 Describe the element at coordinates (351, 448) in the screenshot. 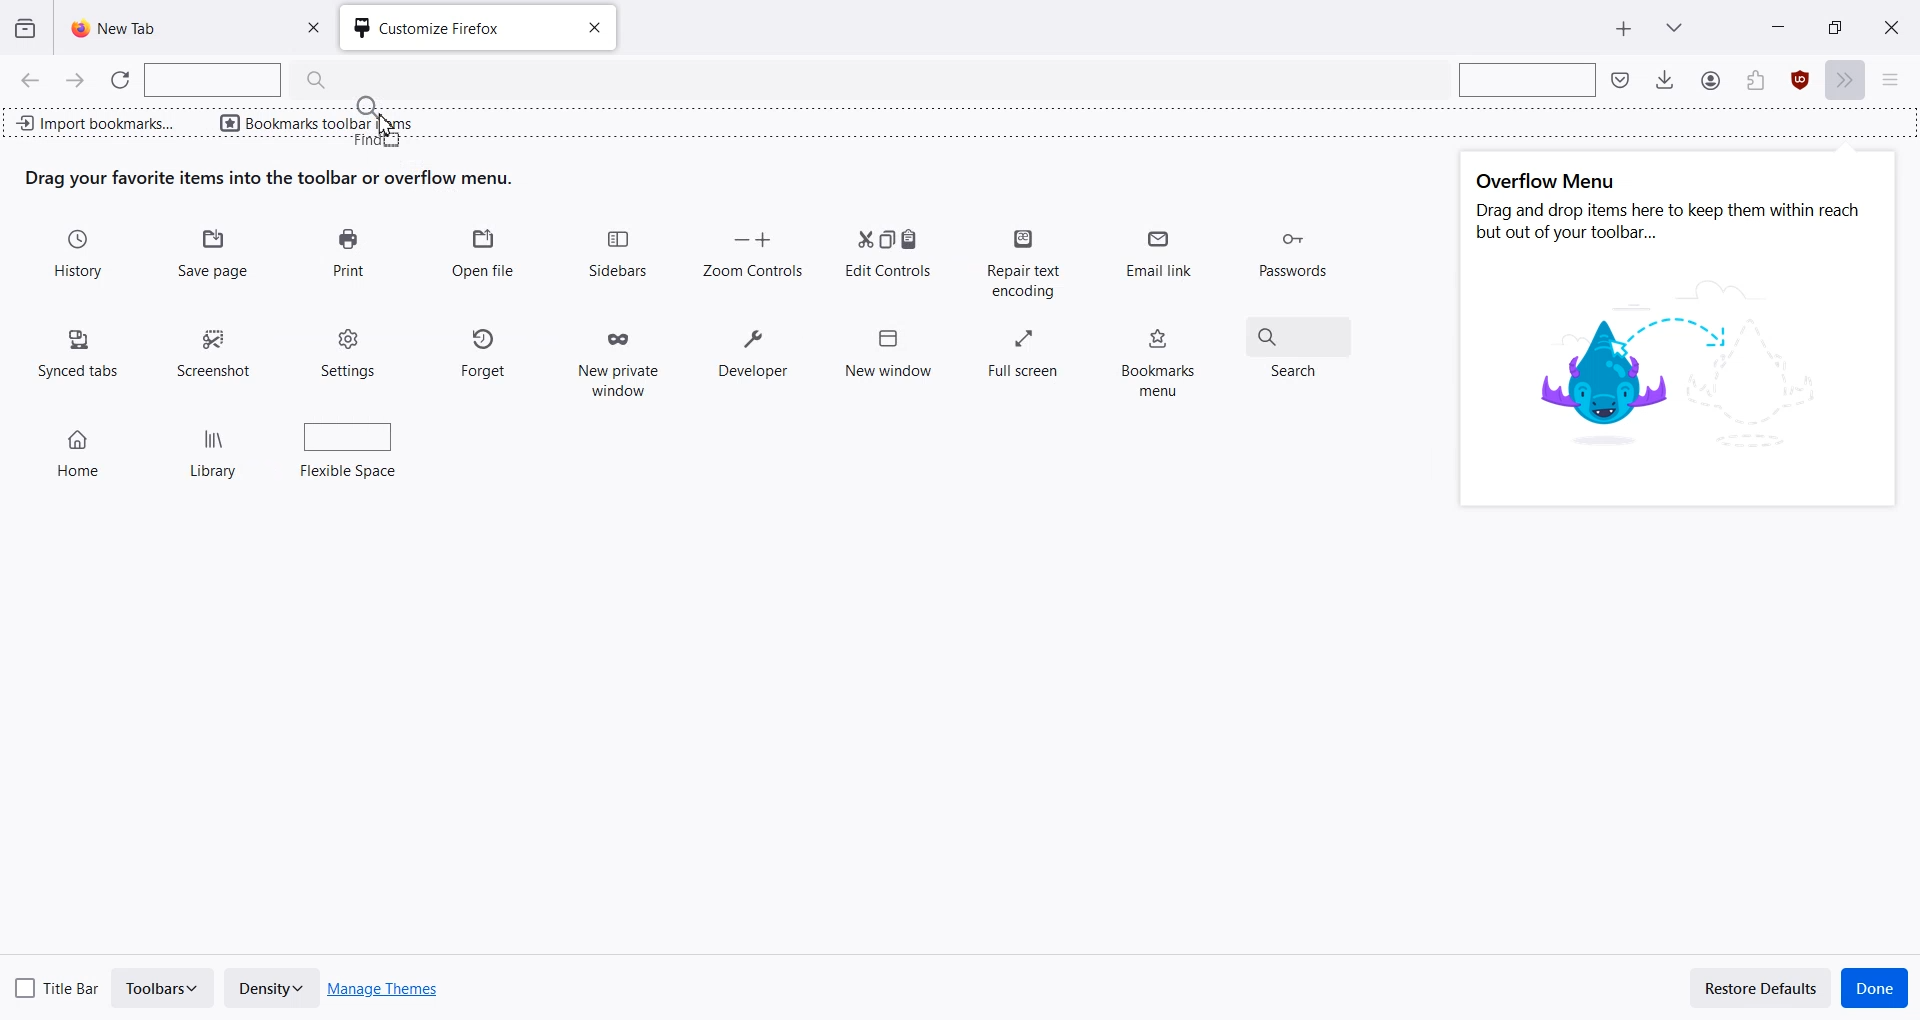

I see `Flexible Space` at that location.